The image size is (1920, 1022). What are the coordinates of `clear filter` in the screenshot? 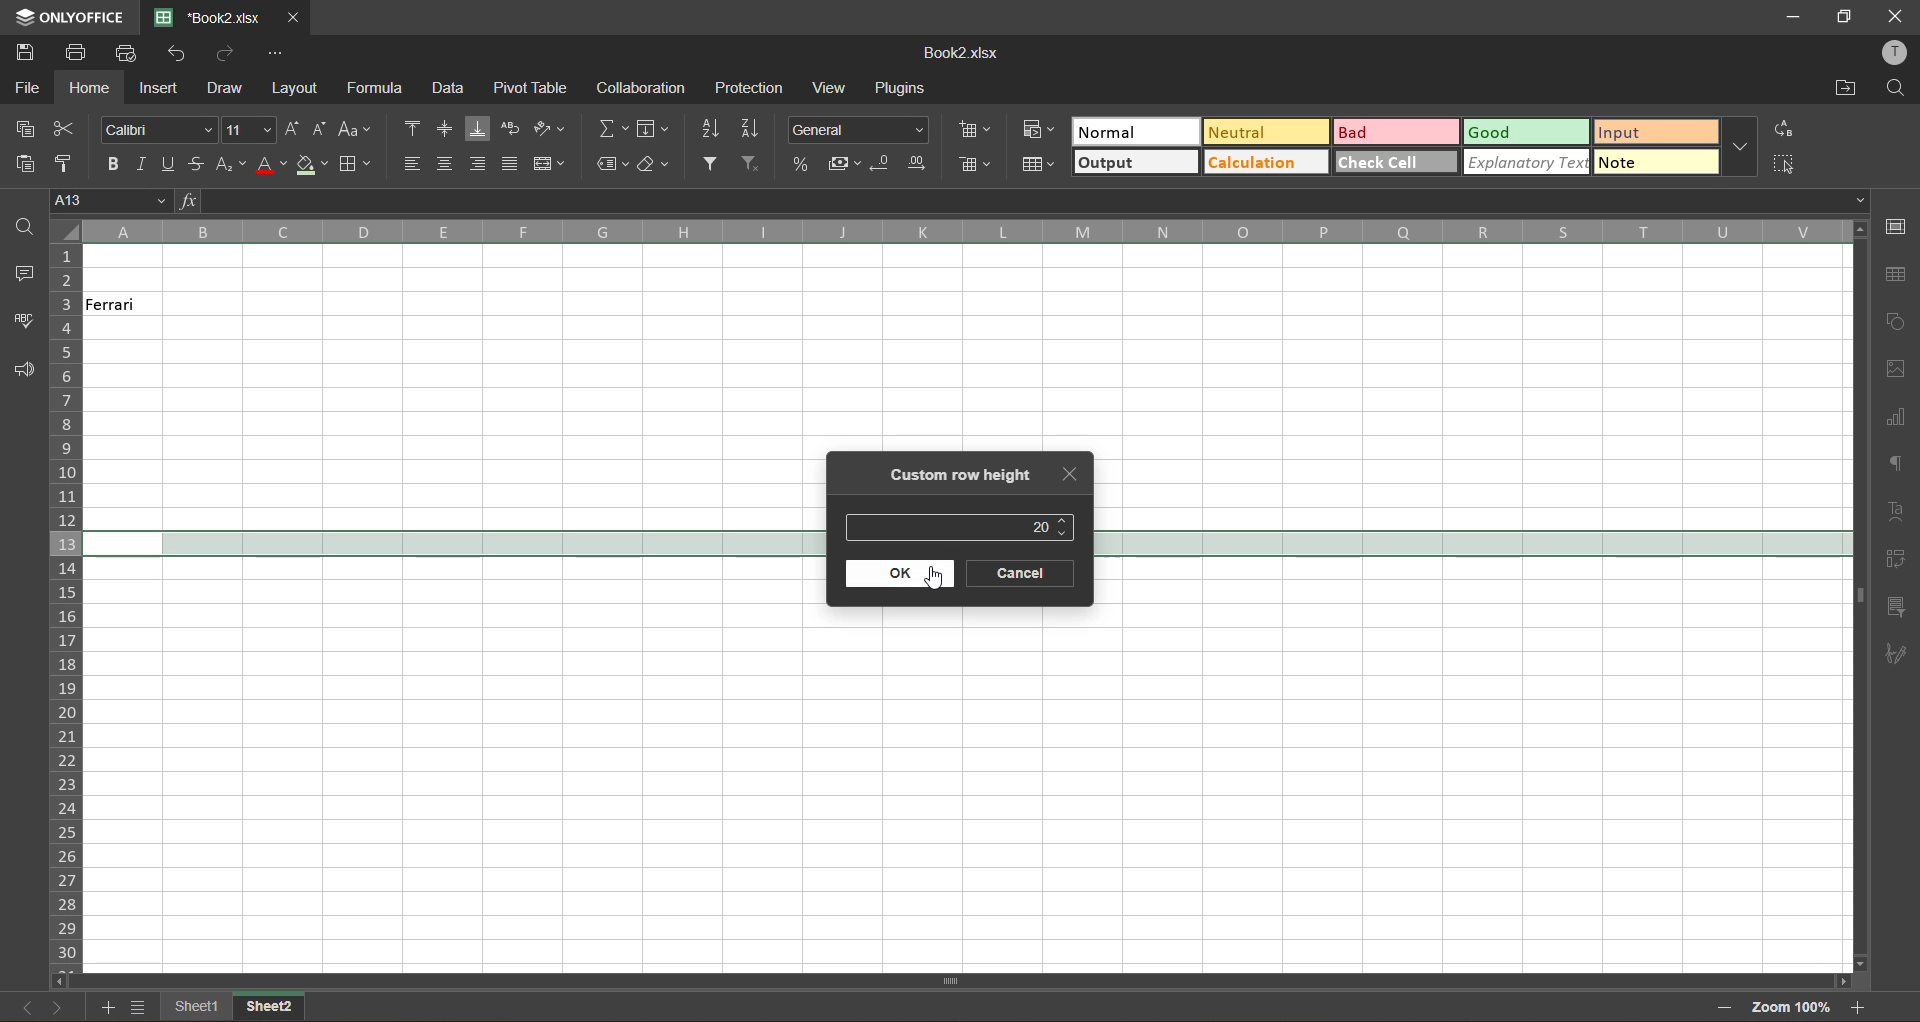 It's located at (753, 166).